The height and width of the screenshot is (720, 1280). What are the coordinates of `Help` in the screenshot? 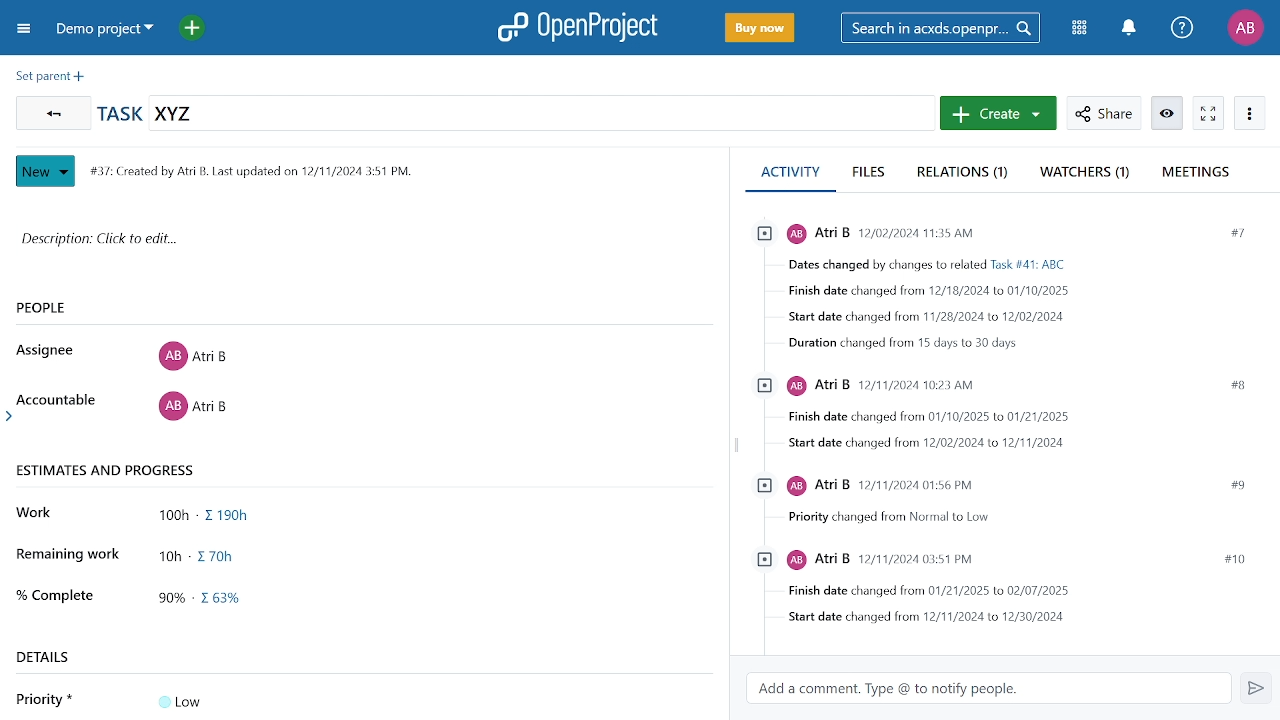 It's located at (1184, 28).